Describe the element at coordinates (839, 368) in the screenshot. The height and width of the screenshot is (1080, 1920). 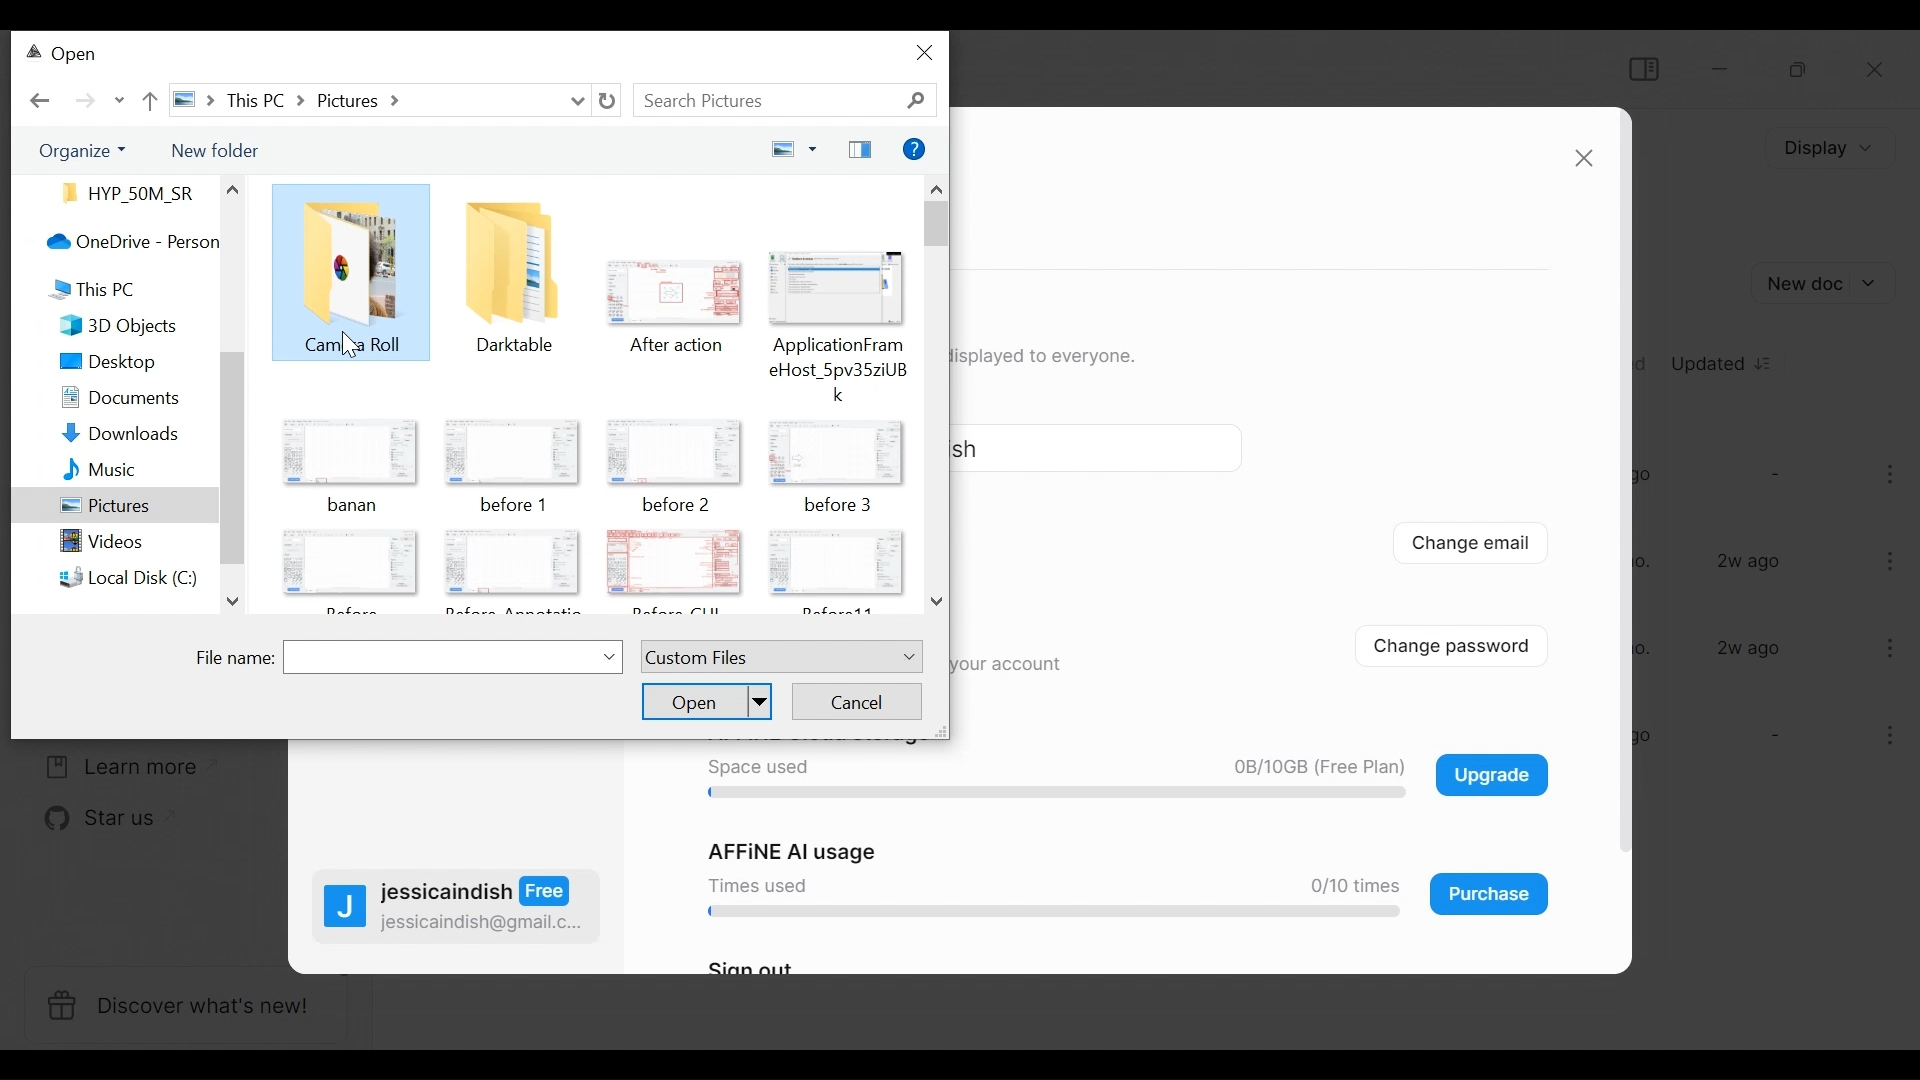
I see `ApplicationFram
eHost_5pv35ziUB
k` at that location.